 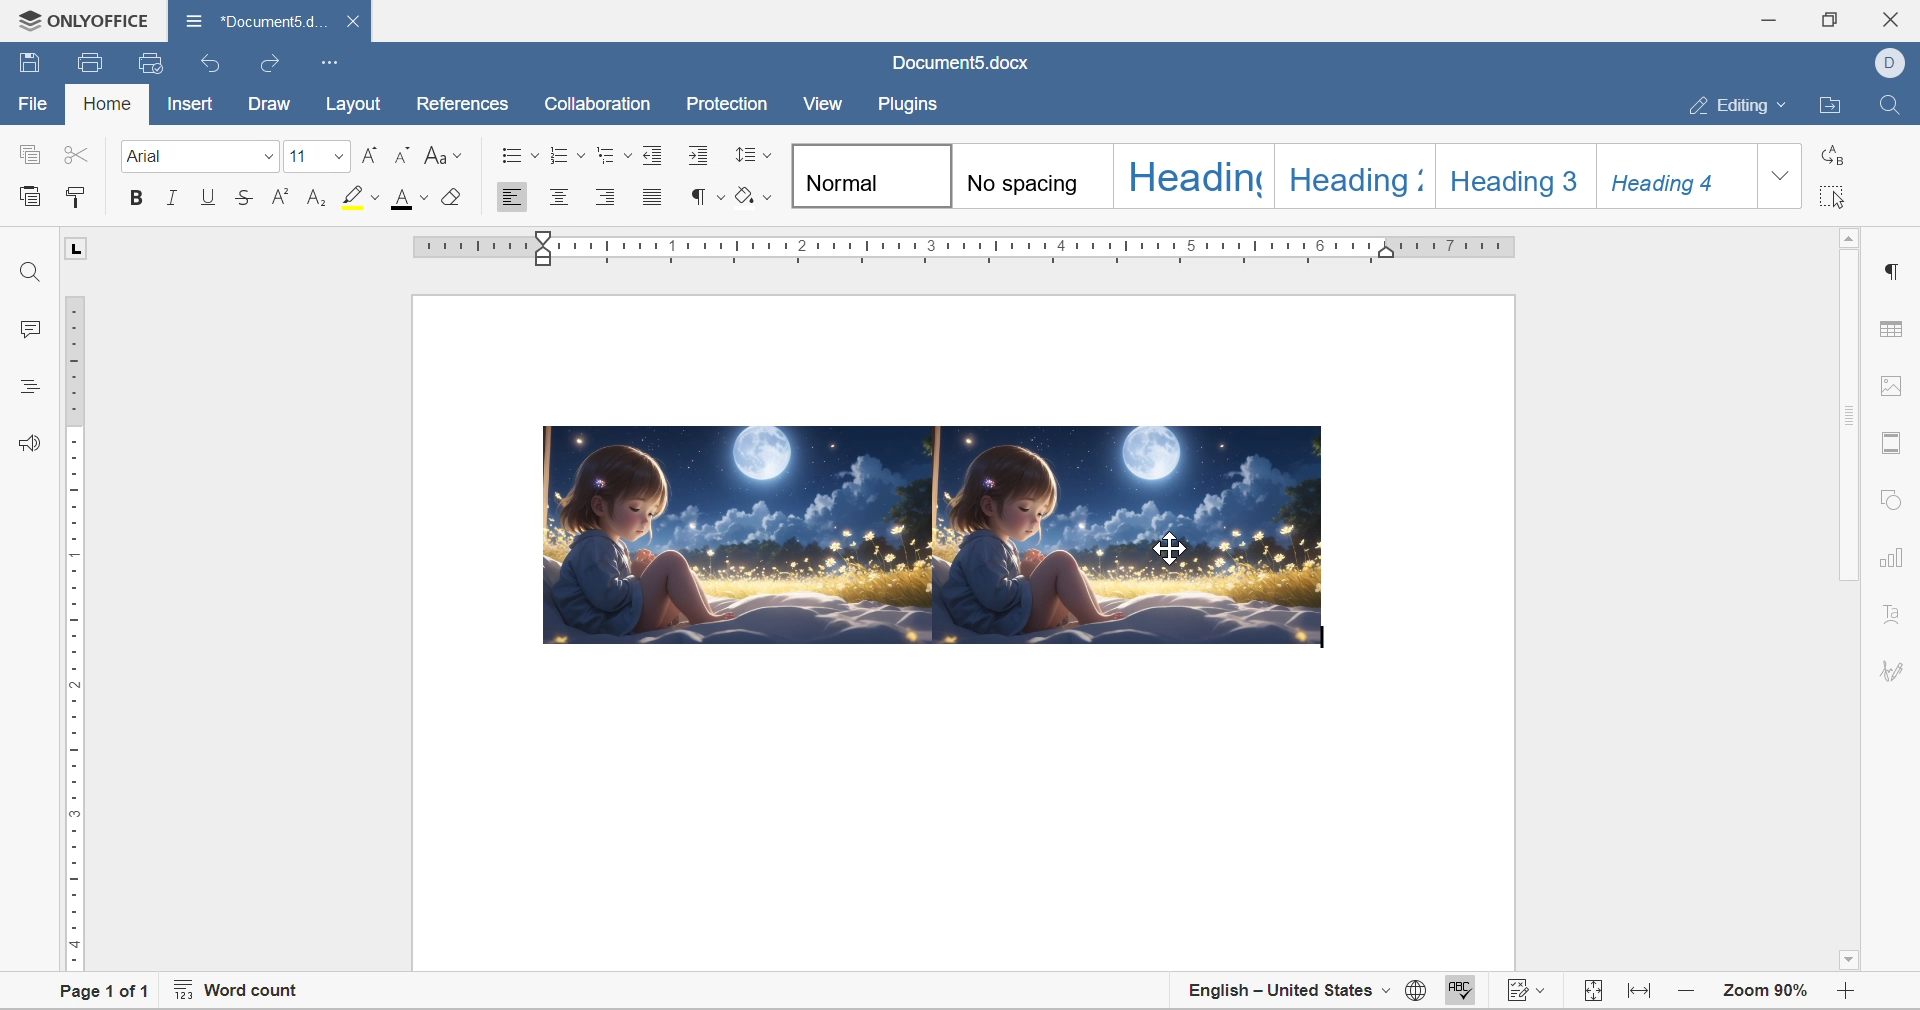 What do you see at coordinates (567, 155) in the screenshot?
I see `numbering` at bounding box center [567, 155].